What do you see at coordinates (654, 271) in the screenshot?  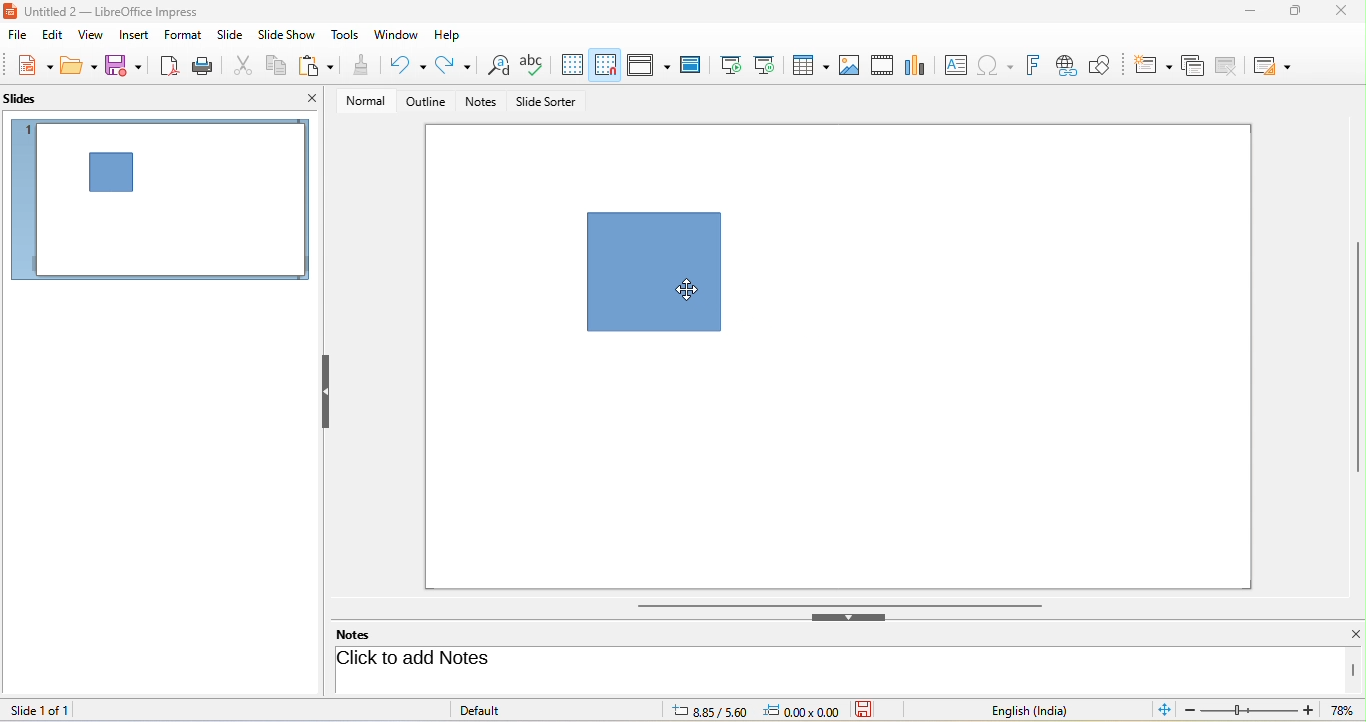 I see `shape` at bounding box center [654, 271].